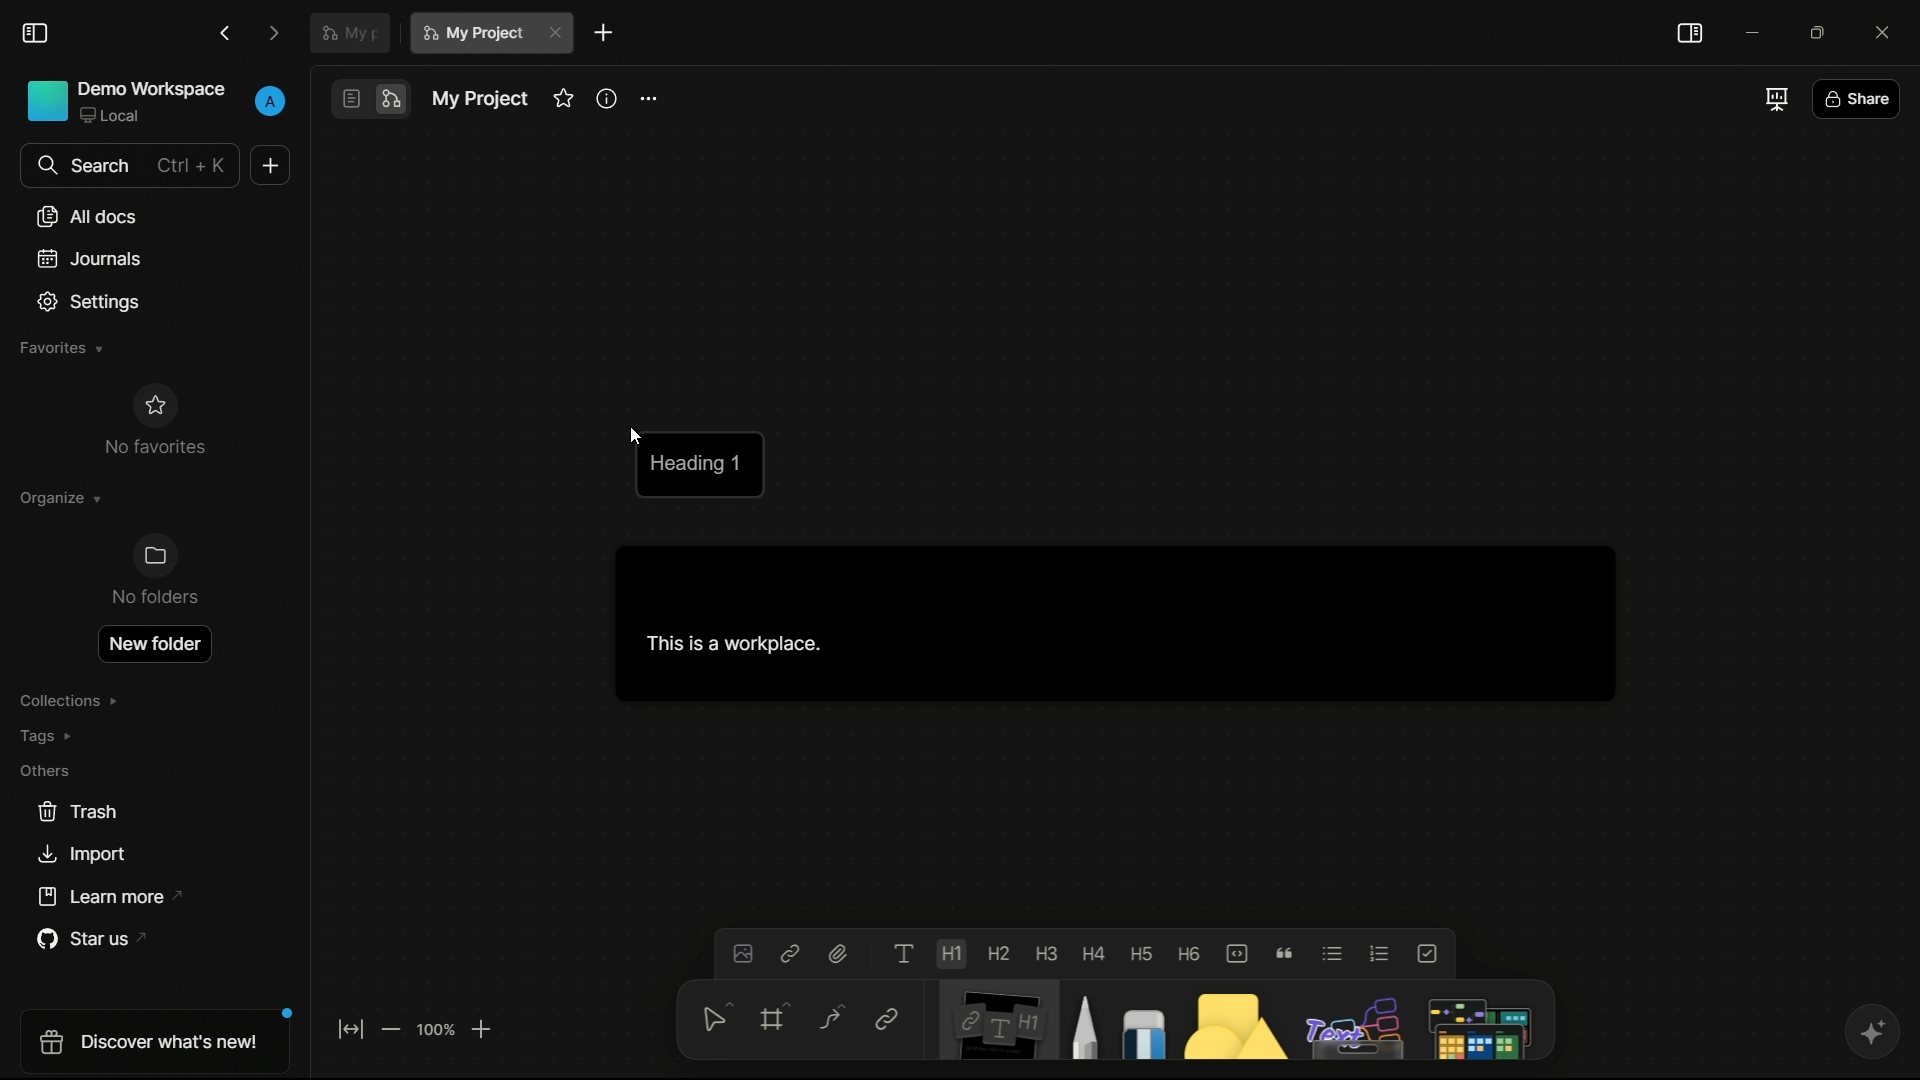  What do you see at coordinates (156, 571) in the screenshot?
I see `no folders` at bounding box center [156, 571].